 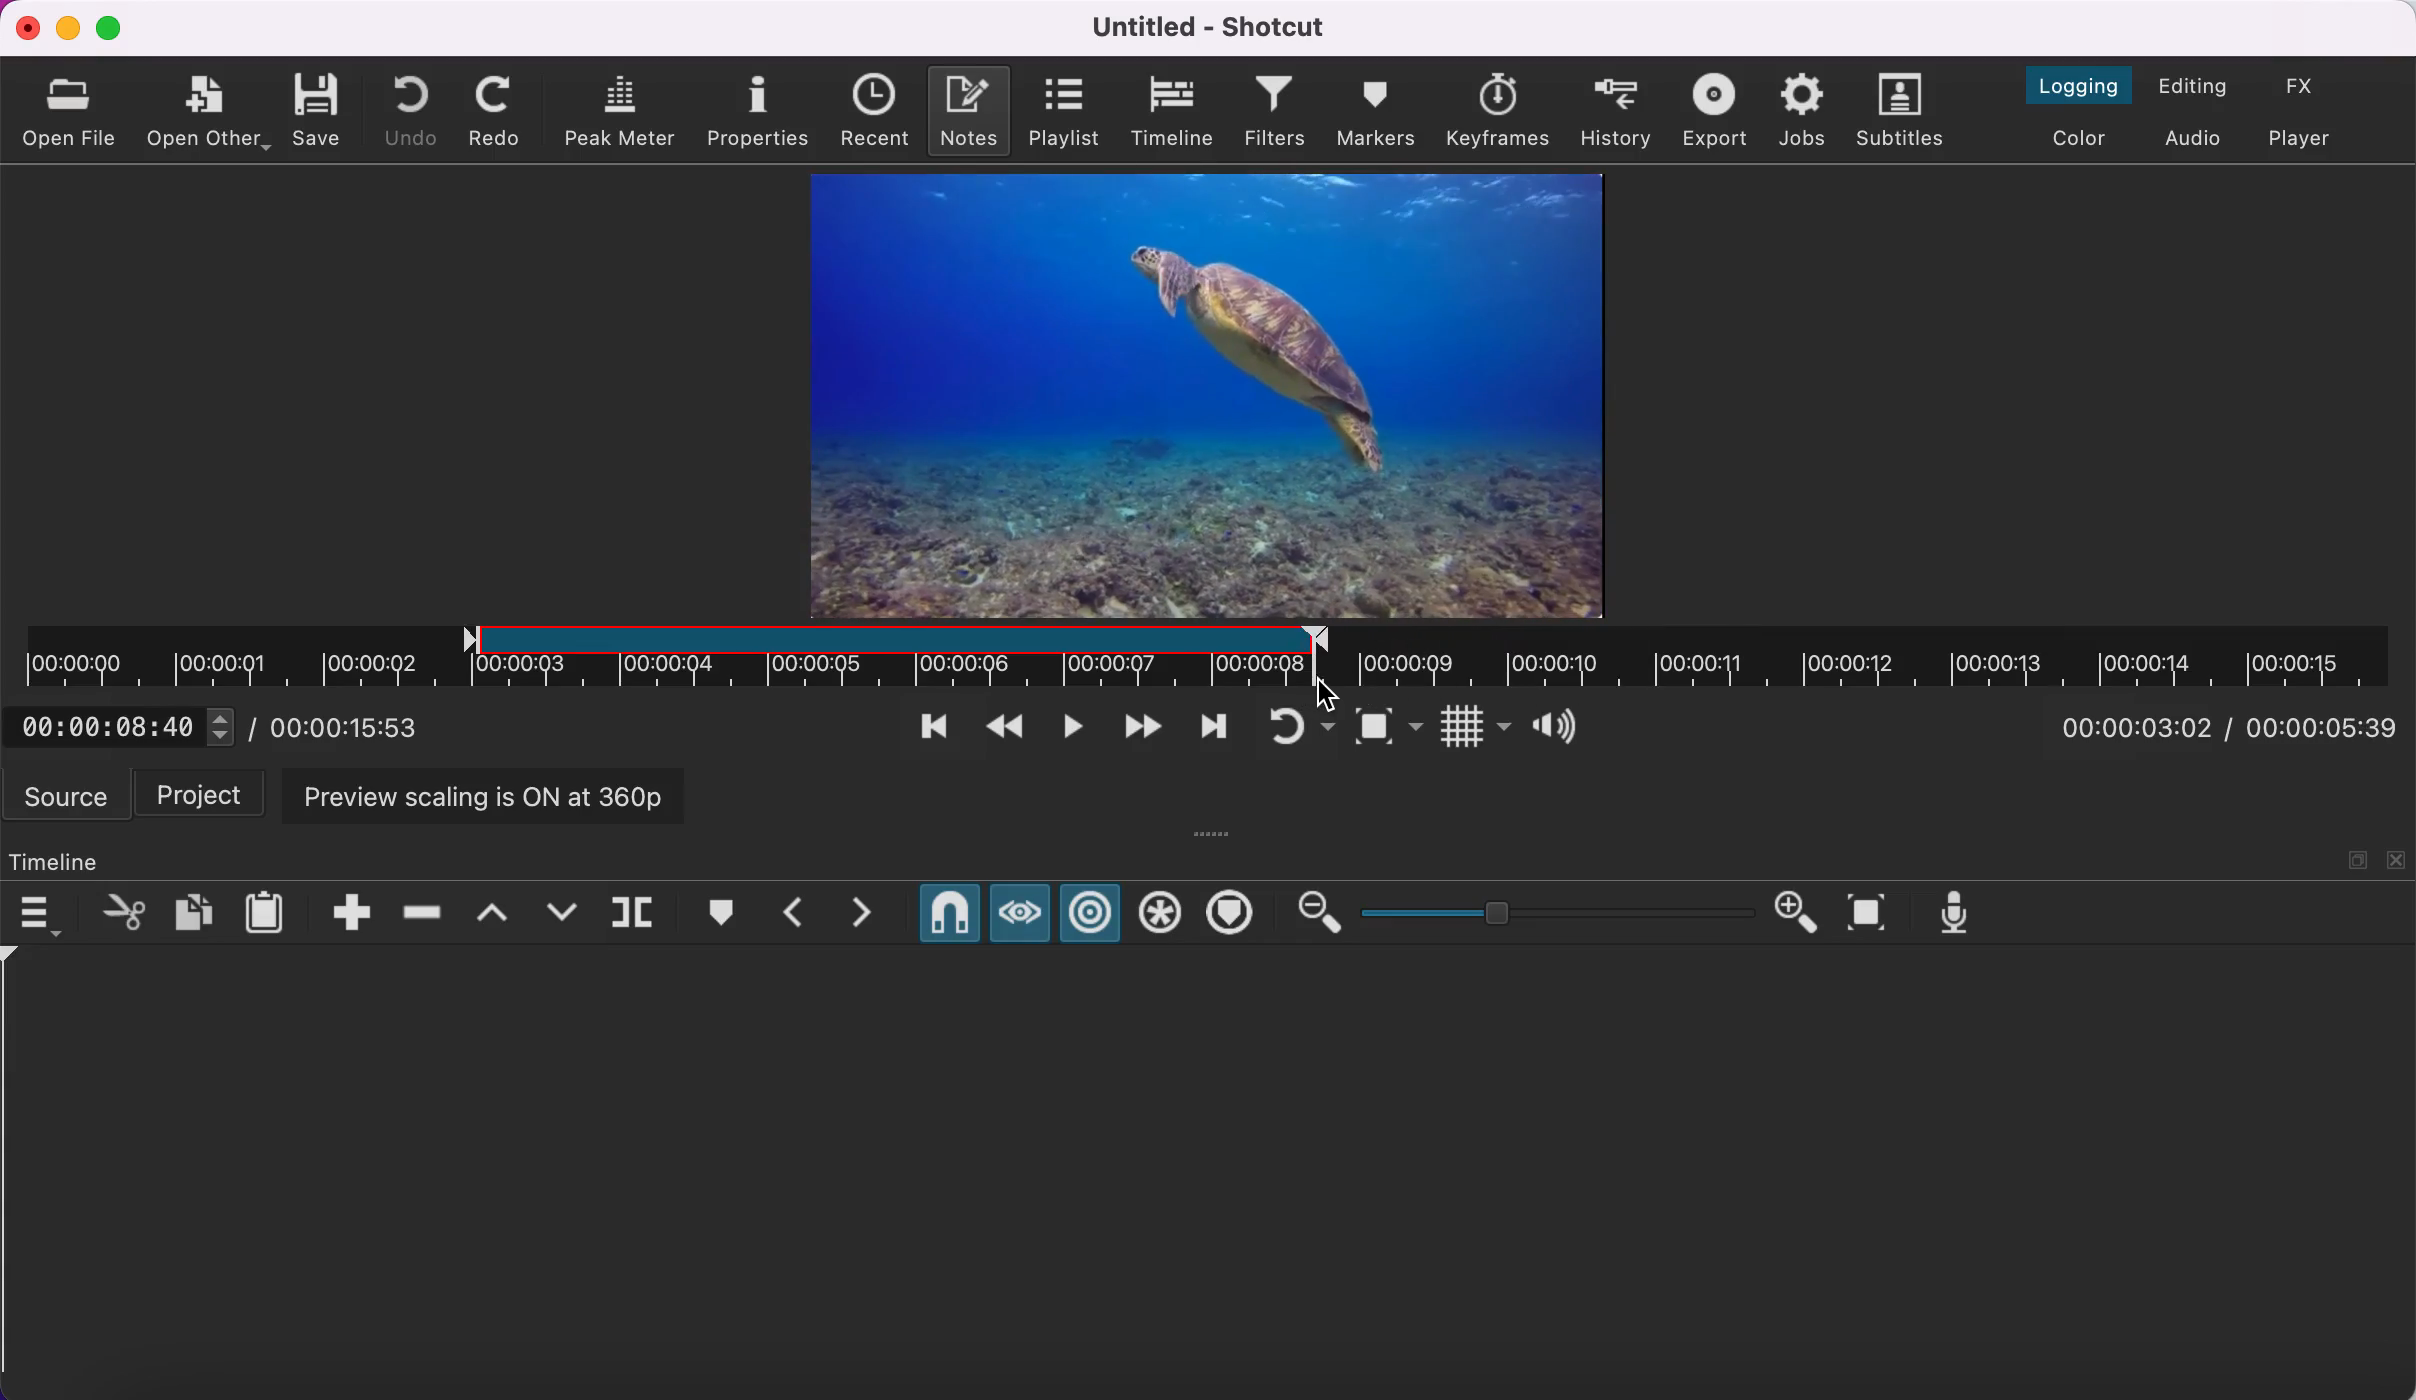 I want to click on project, so click(x=202, y=795).